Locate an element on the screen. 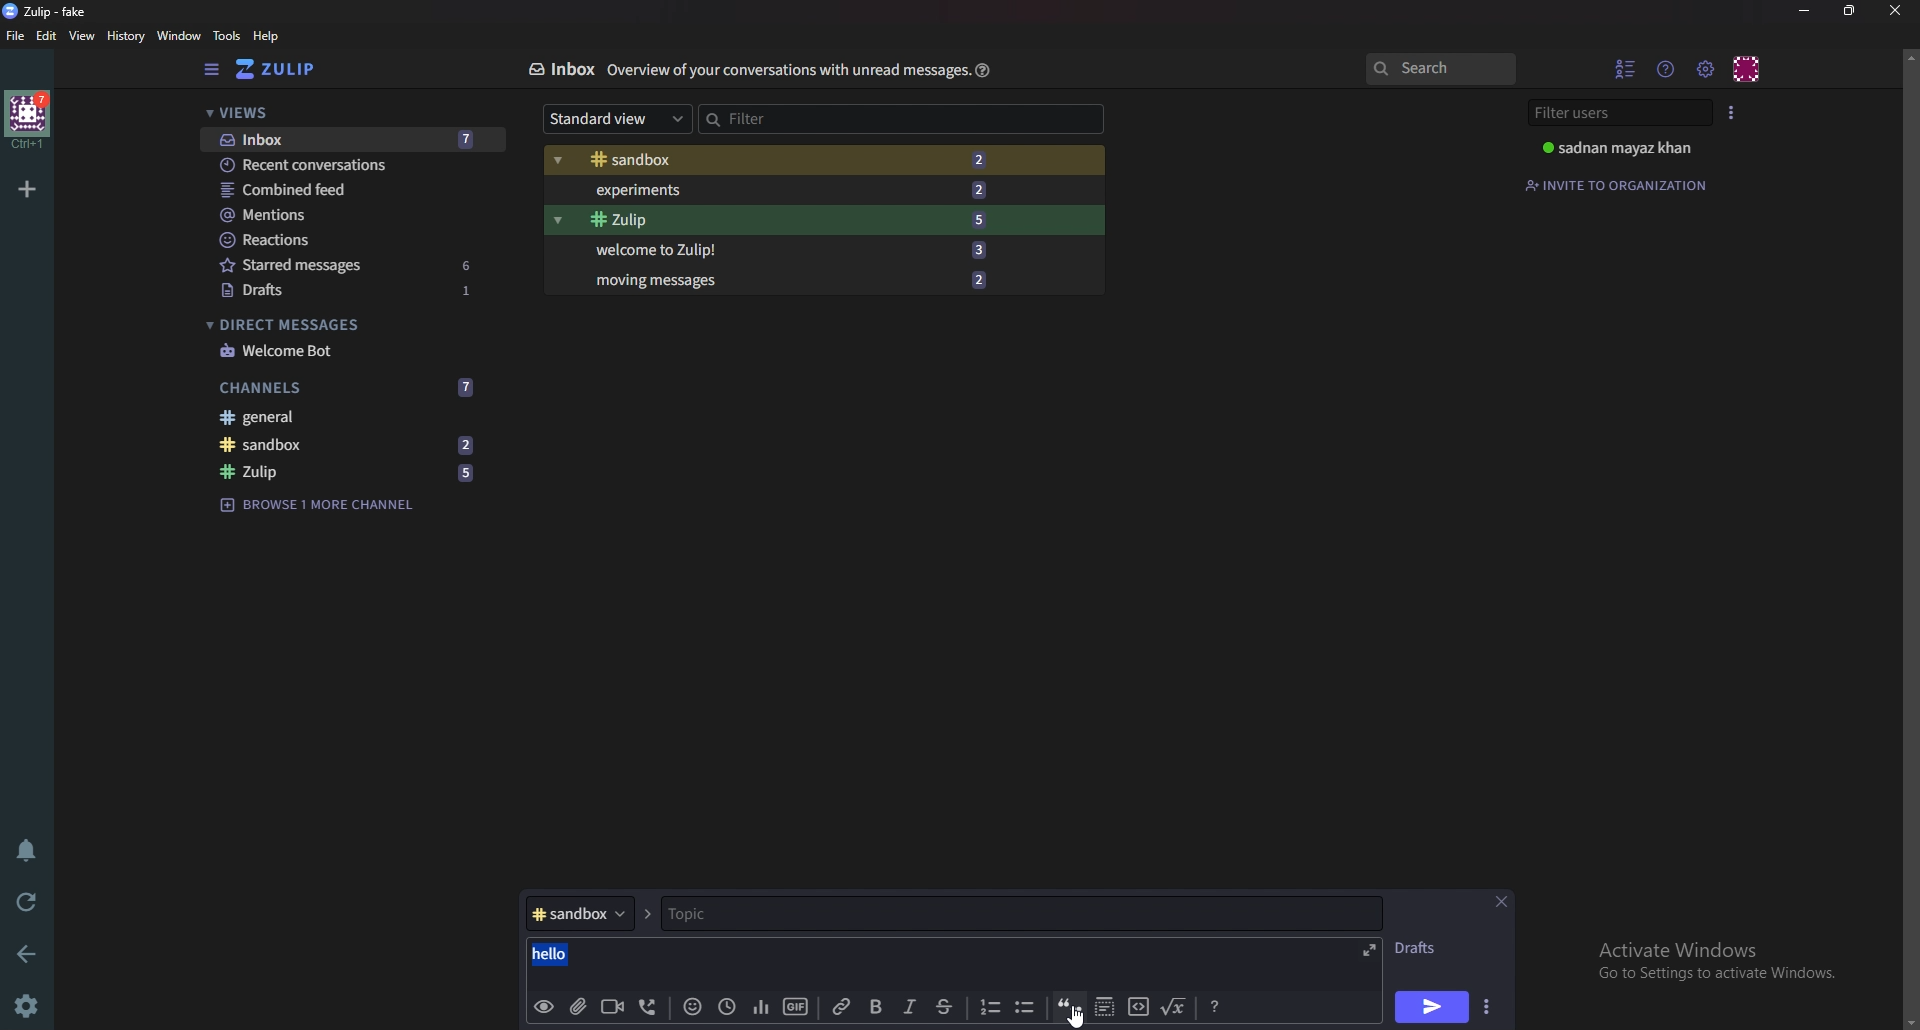 The image size is (1920, 1030). 5 is located at coordinates (984, 219).